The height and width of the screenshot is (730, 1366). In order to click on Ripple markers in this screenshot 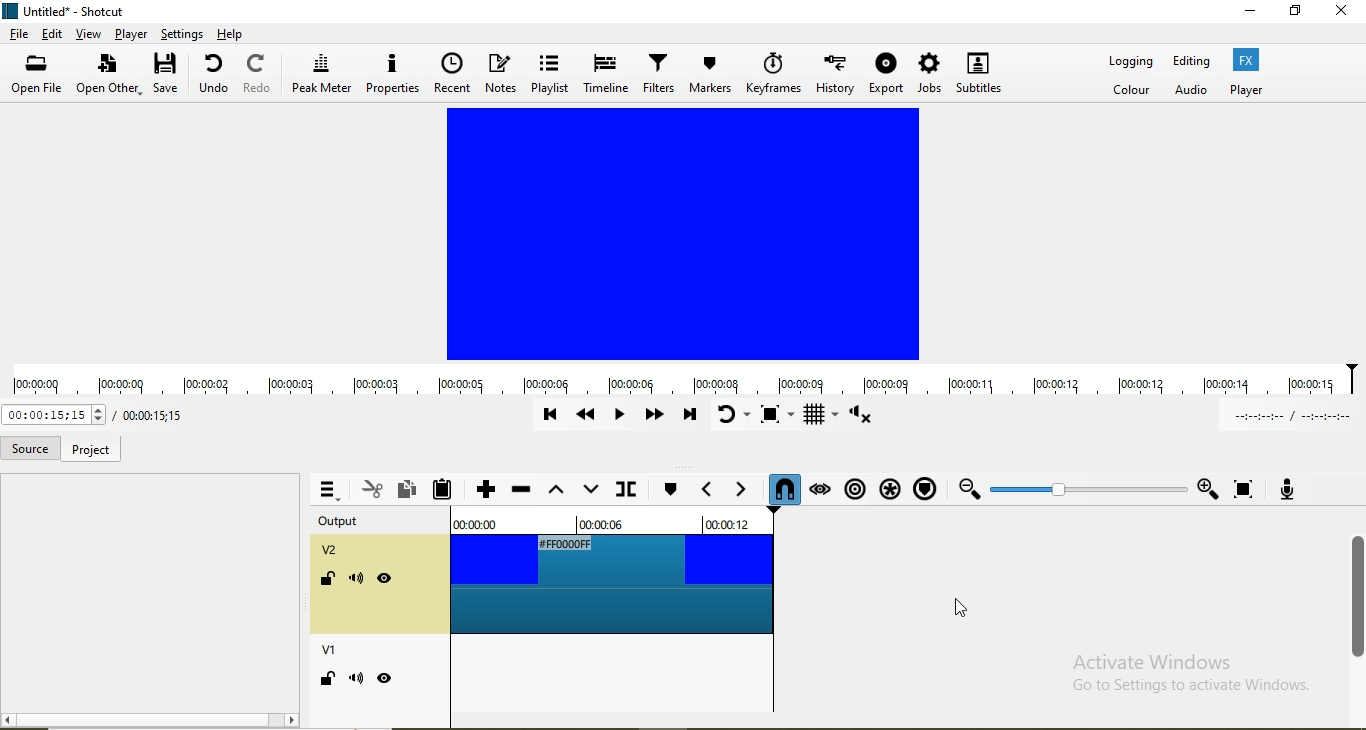, I will do `click(853, 485)`.